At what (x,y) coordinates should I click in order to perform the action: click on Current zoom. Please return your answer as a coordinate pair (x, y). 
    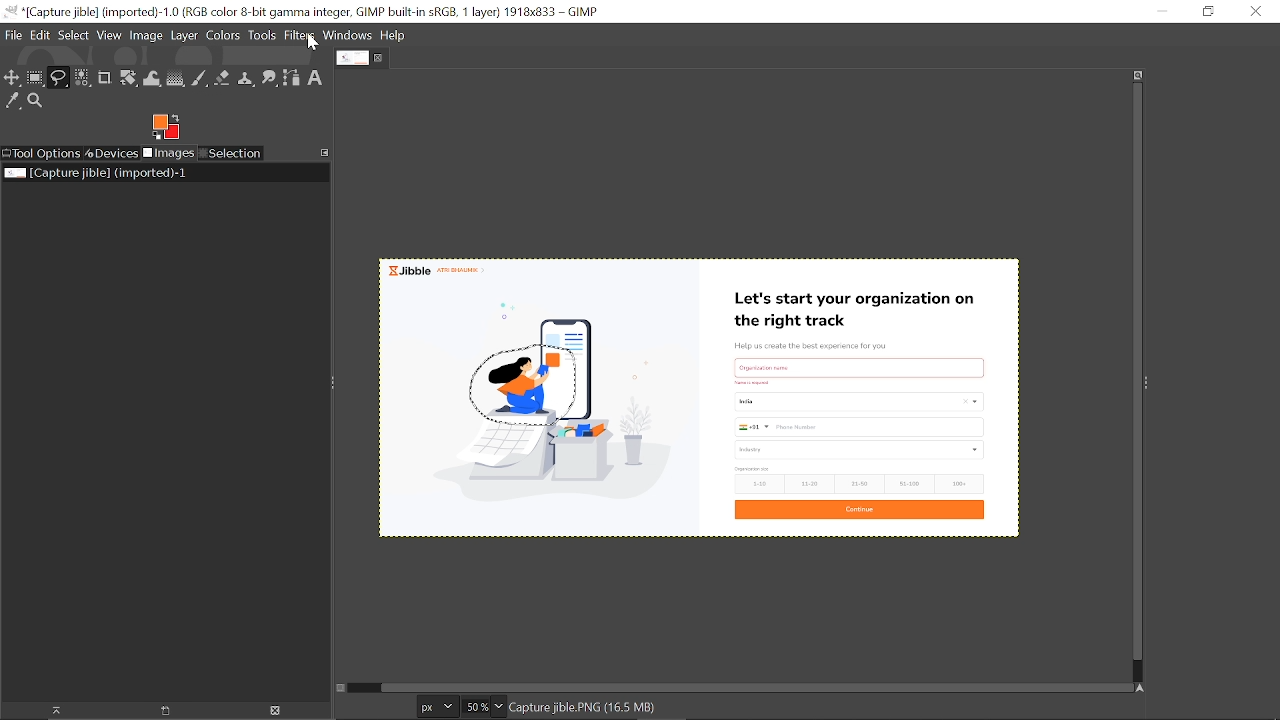
    Looking at the image, I should click on (474, 706).